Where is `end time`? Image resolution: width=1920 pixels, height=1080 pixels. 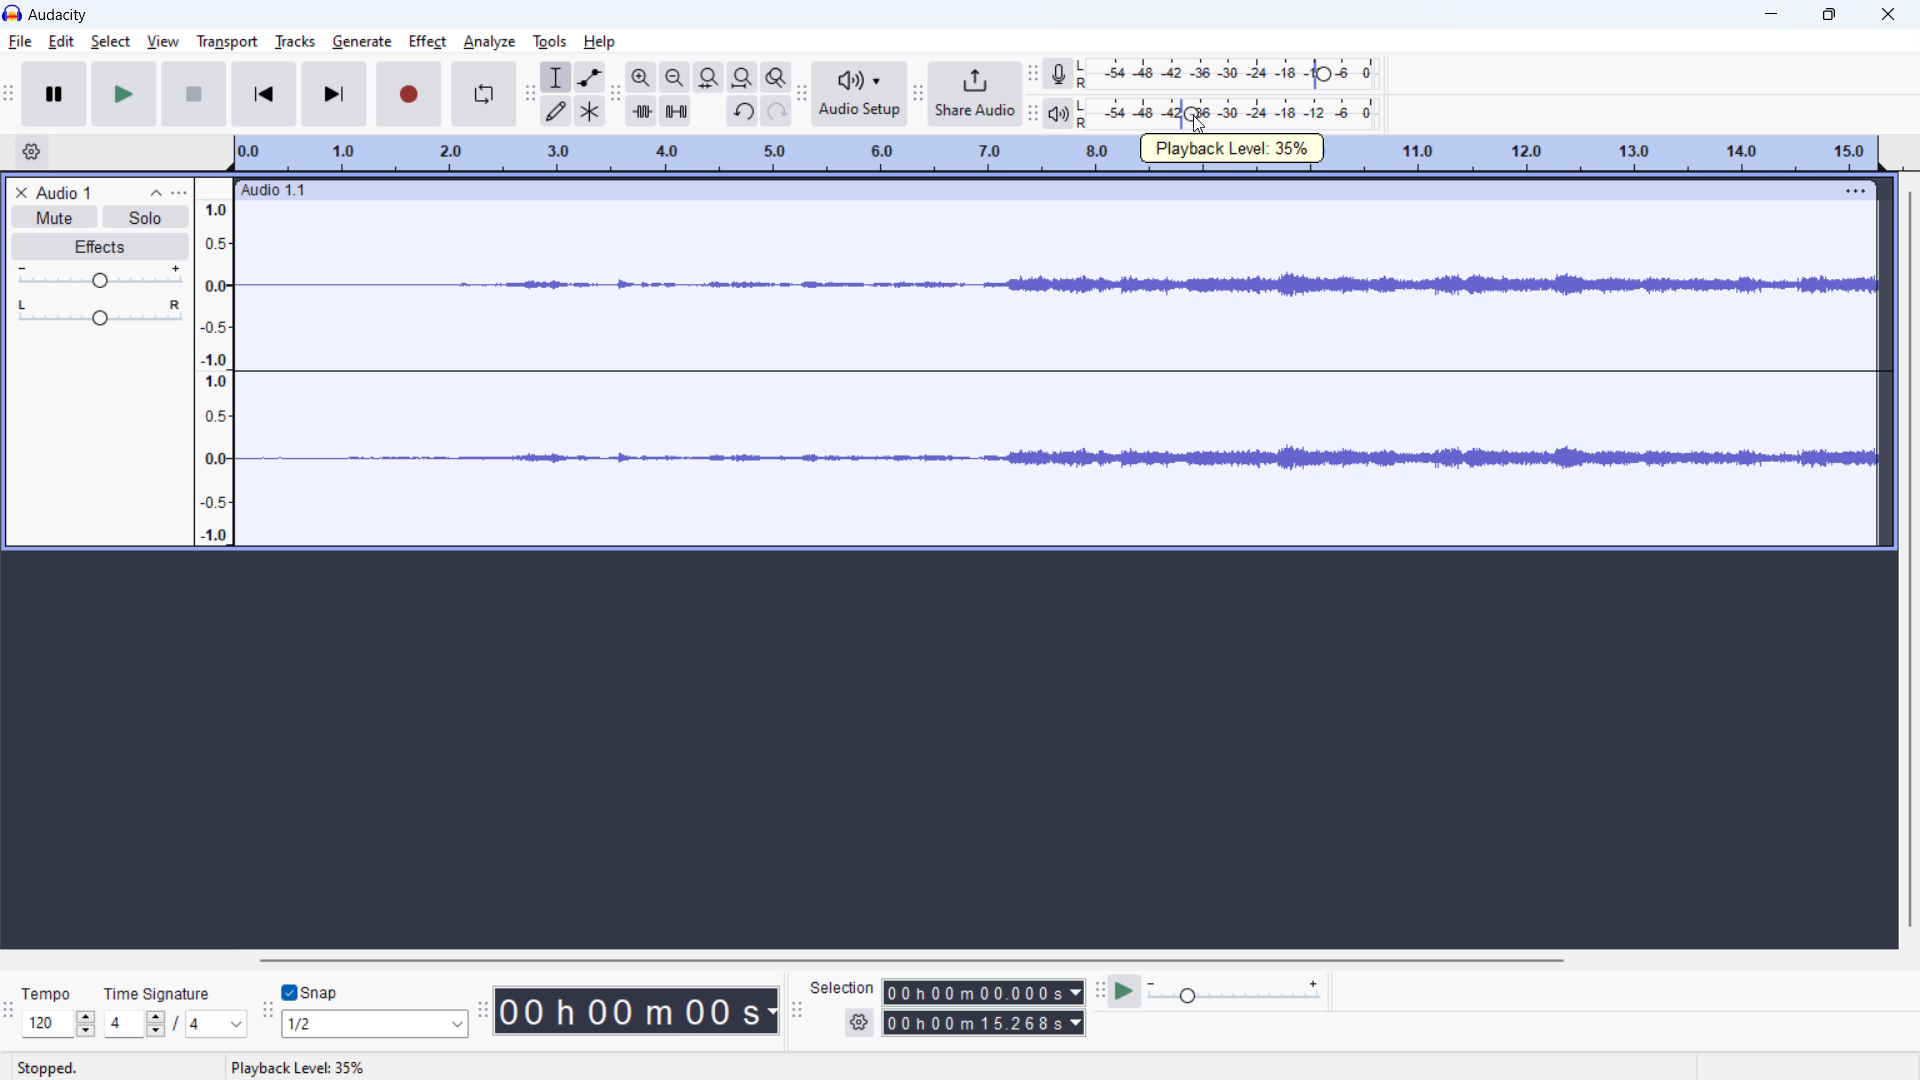 end time is located at coordinates (983, 1023).